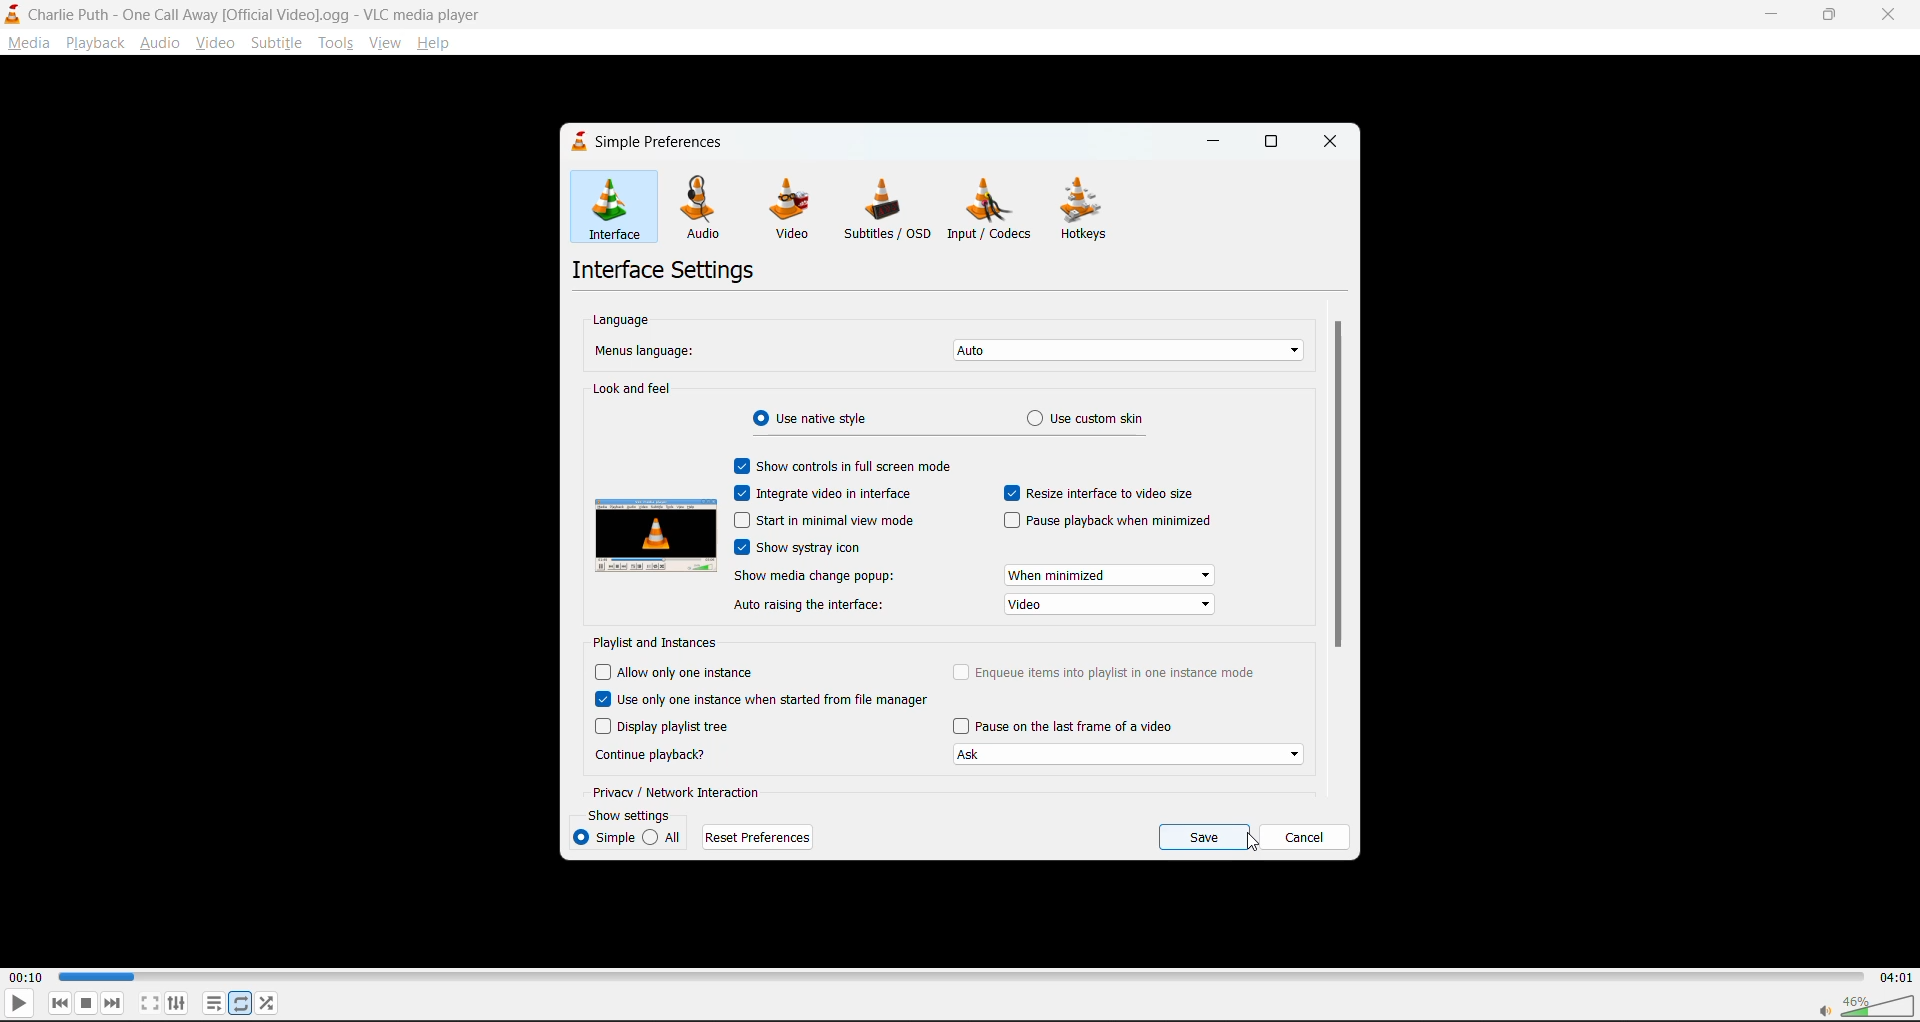  Describe the element at coordinates (28, 973) in the screenshot. I see `00:10` at that location.